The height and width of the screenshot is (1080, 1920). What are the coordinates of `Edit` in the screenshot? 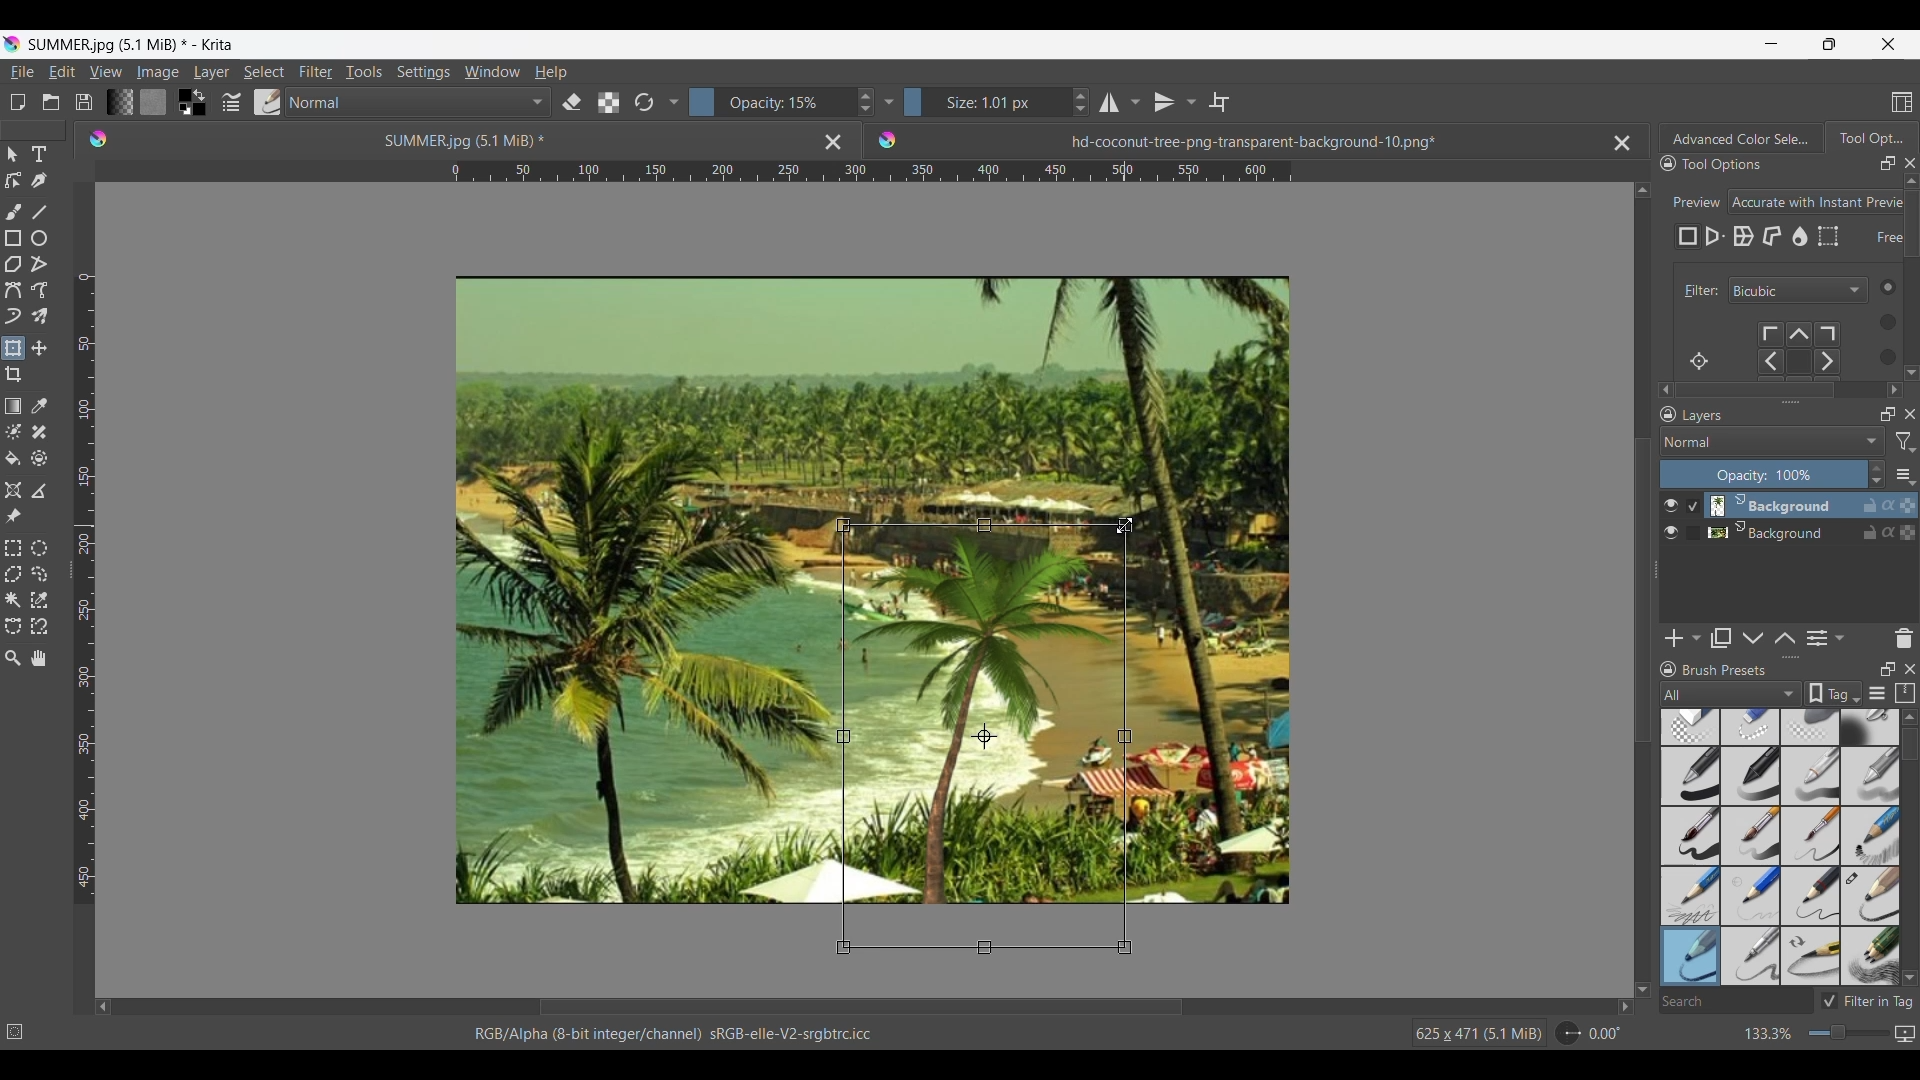 It's located at (61, 71).